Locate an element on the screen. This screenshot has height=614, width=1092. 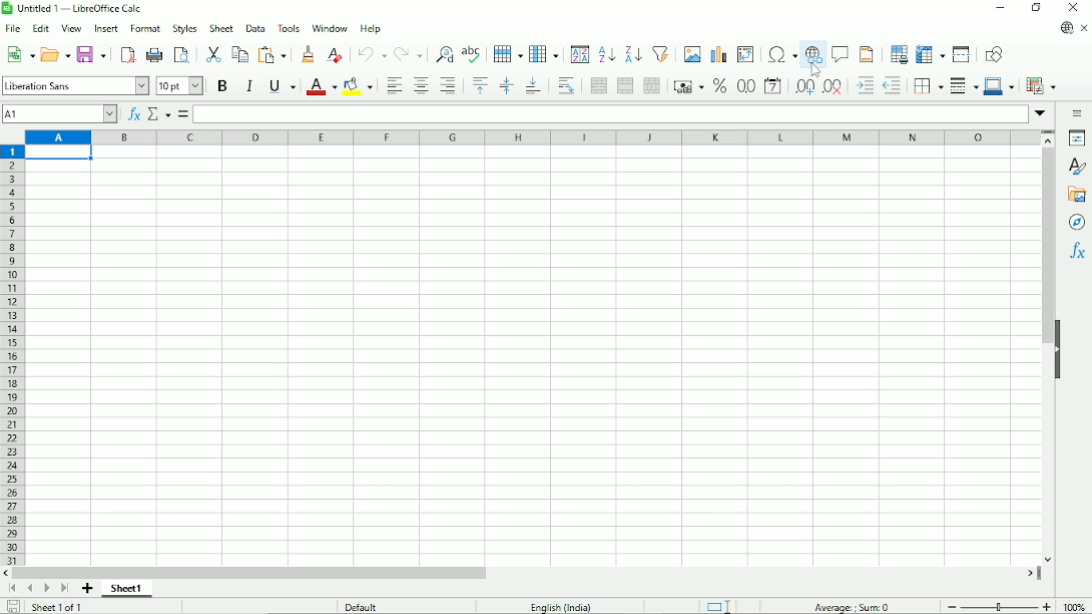
Insert hyperlink is located at coordinates (814, 57).